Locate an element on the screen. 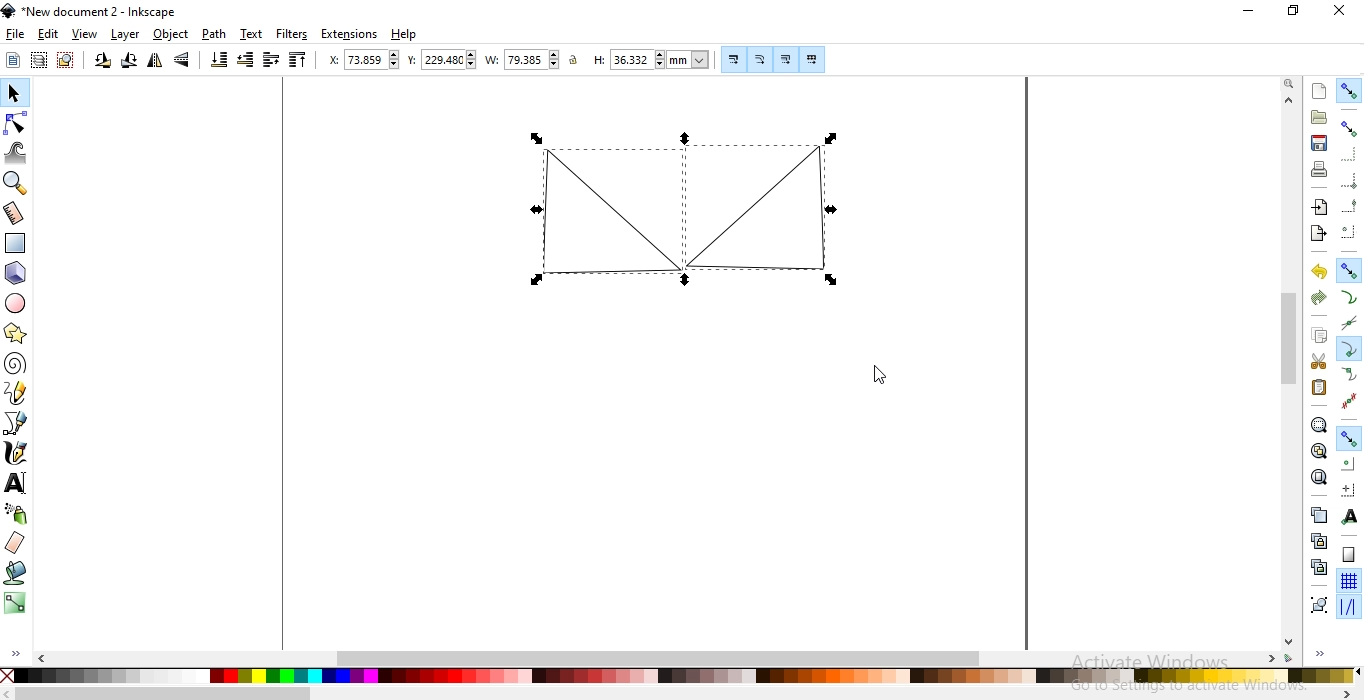  snap to path intersections is located at coordinates (1352, 322).